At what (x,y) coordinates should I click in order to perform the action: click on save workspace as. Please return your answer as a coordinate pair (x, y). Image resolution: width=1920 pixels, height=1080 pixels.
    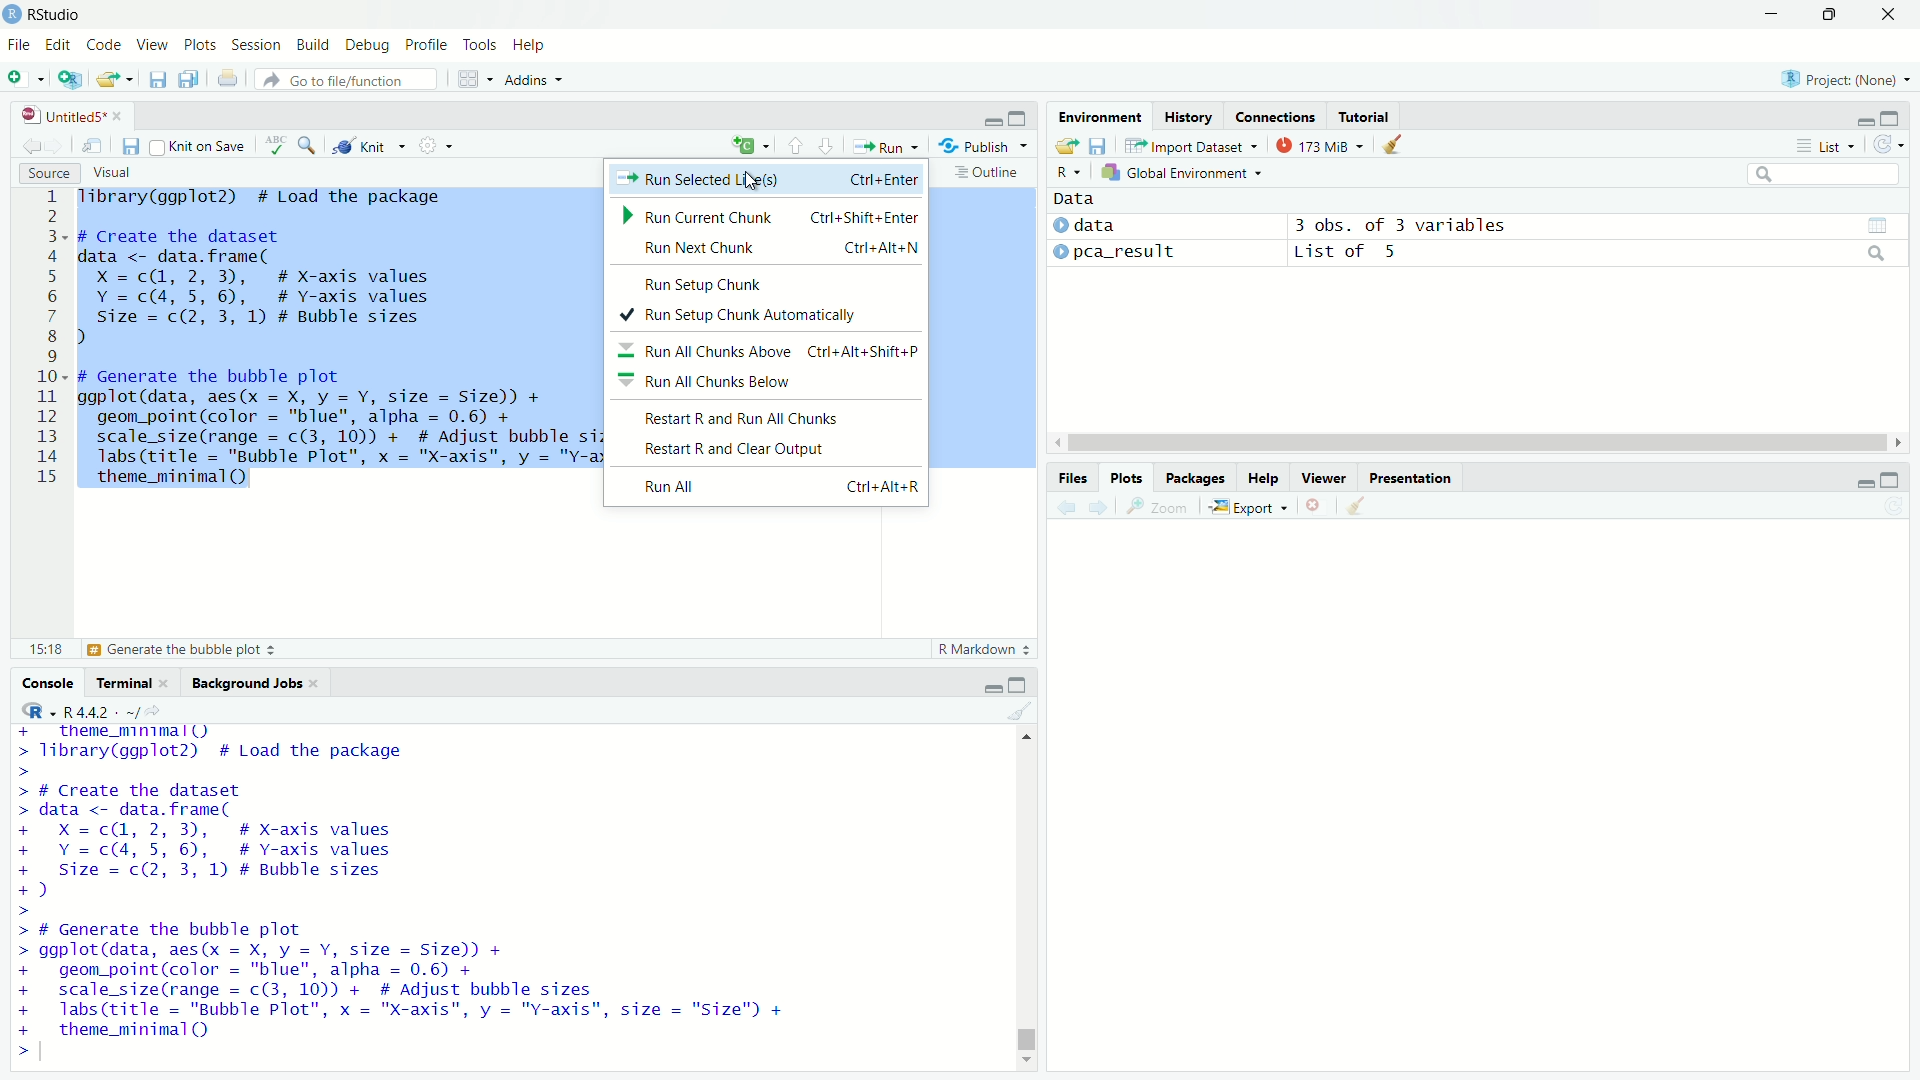
    Looking at the image, I should click on (1099, 145).